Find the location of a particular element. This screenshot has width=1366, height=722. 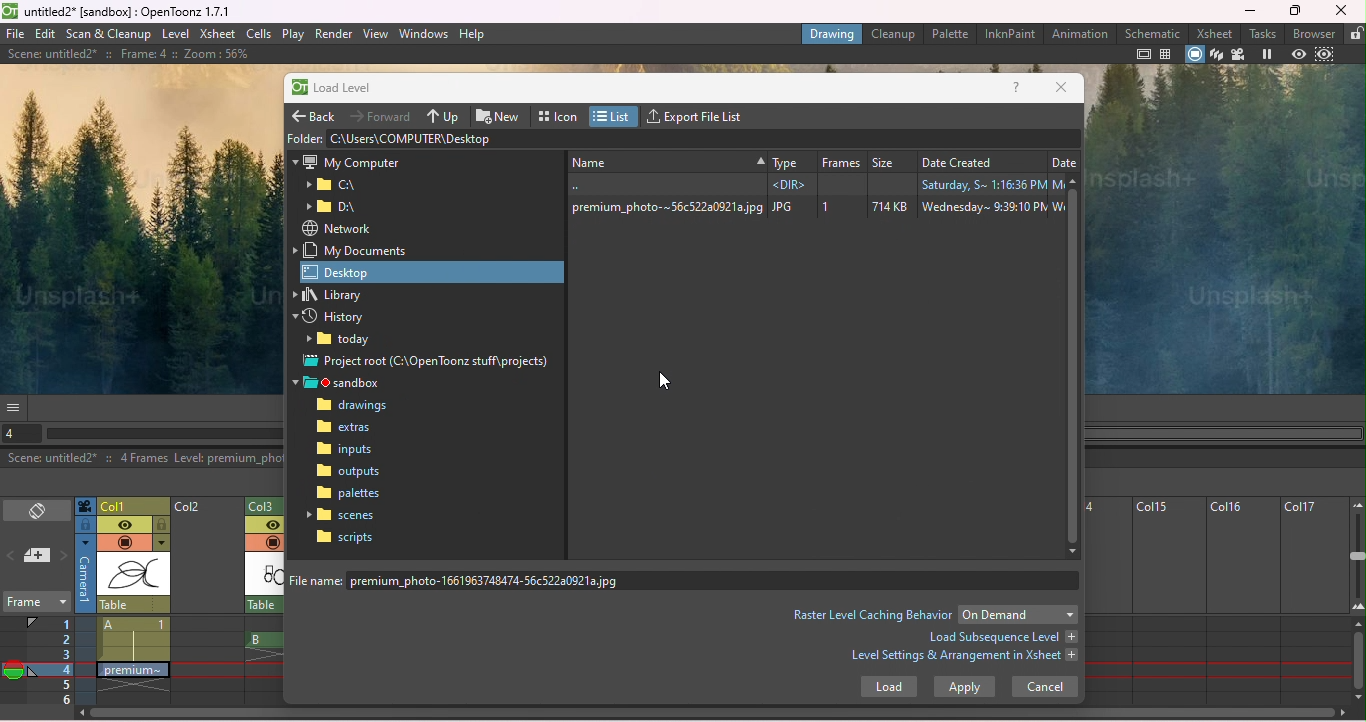

List is located at coordinates (615, 116).